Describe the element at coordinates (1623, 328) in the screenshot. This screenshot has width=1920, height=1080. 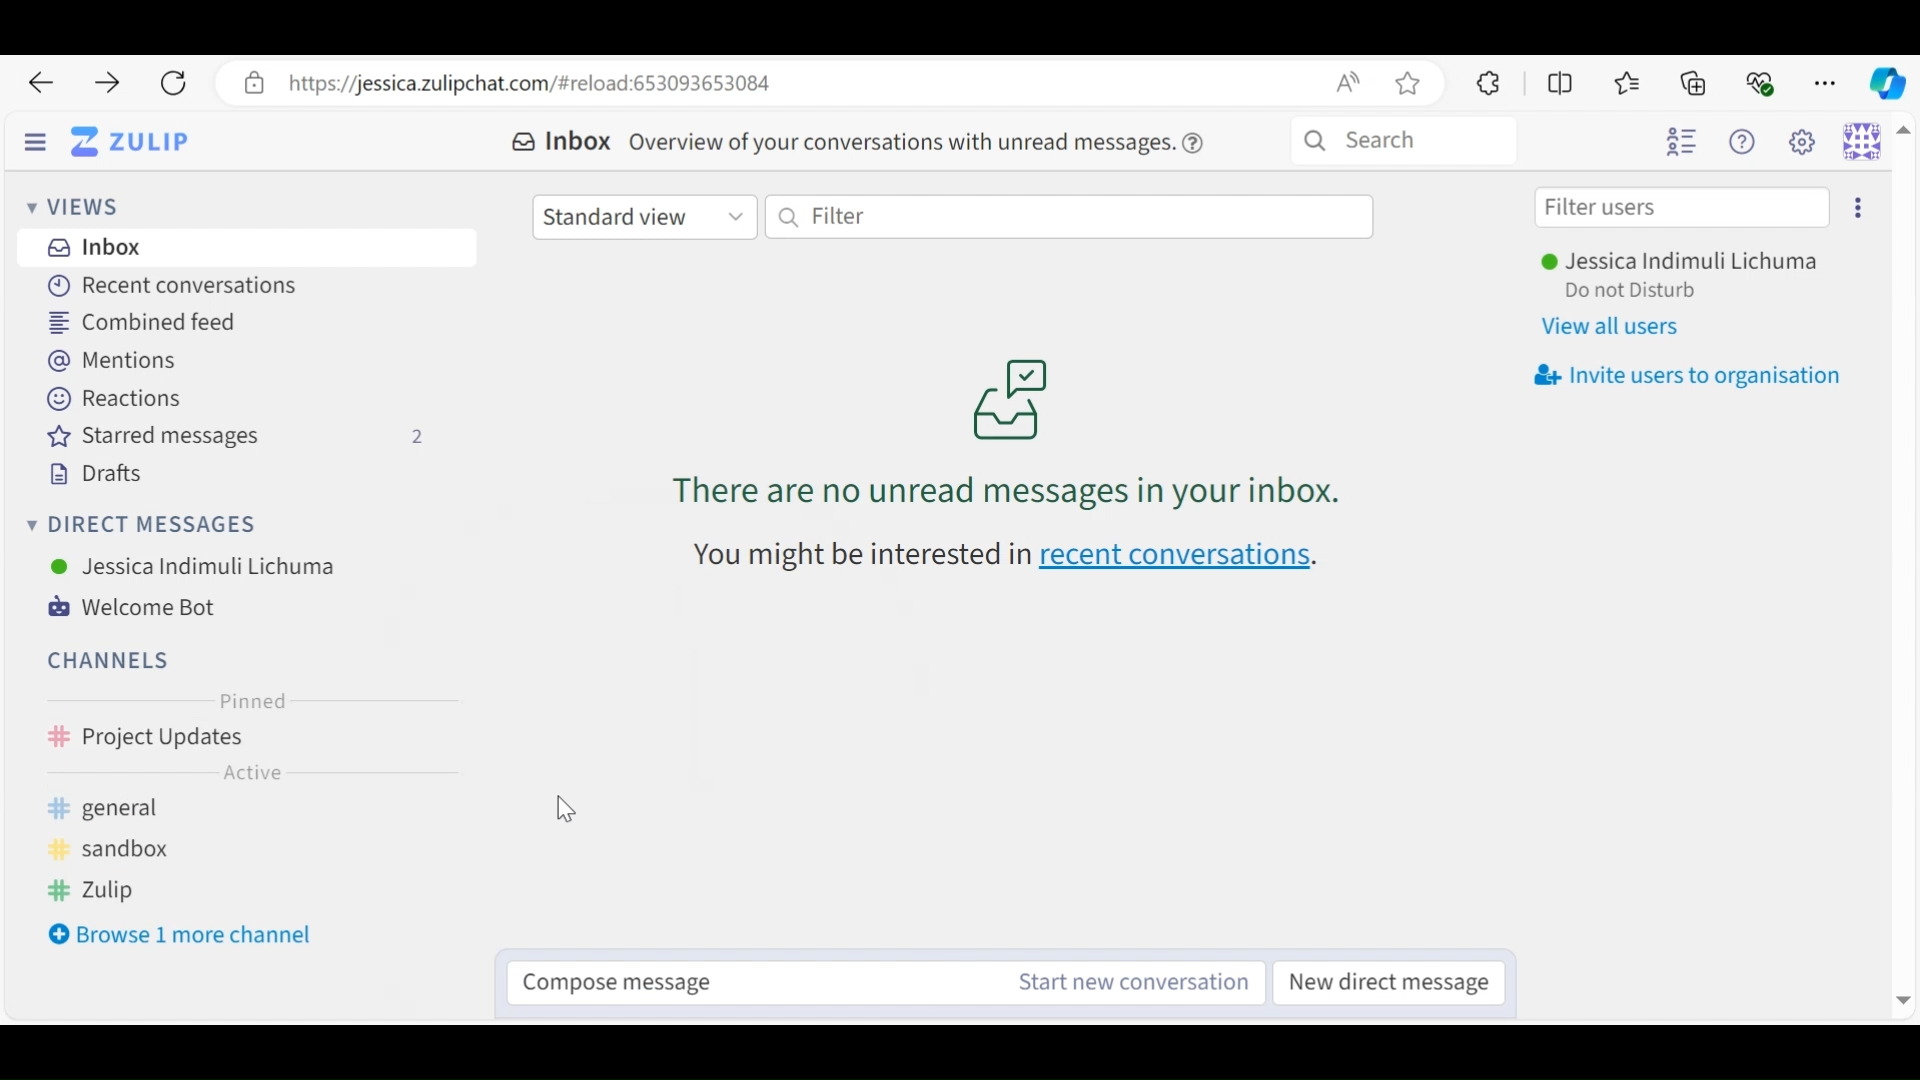
I see `View all users` at that location.